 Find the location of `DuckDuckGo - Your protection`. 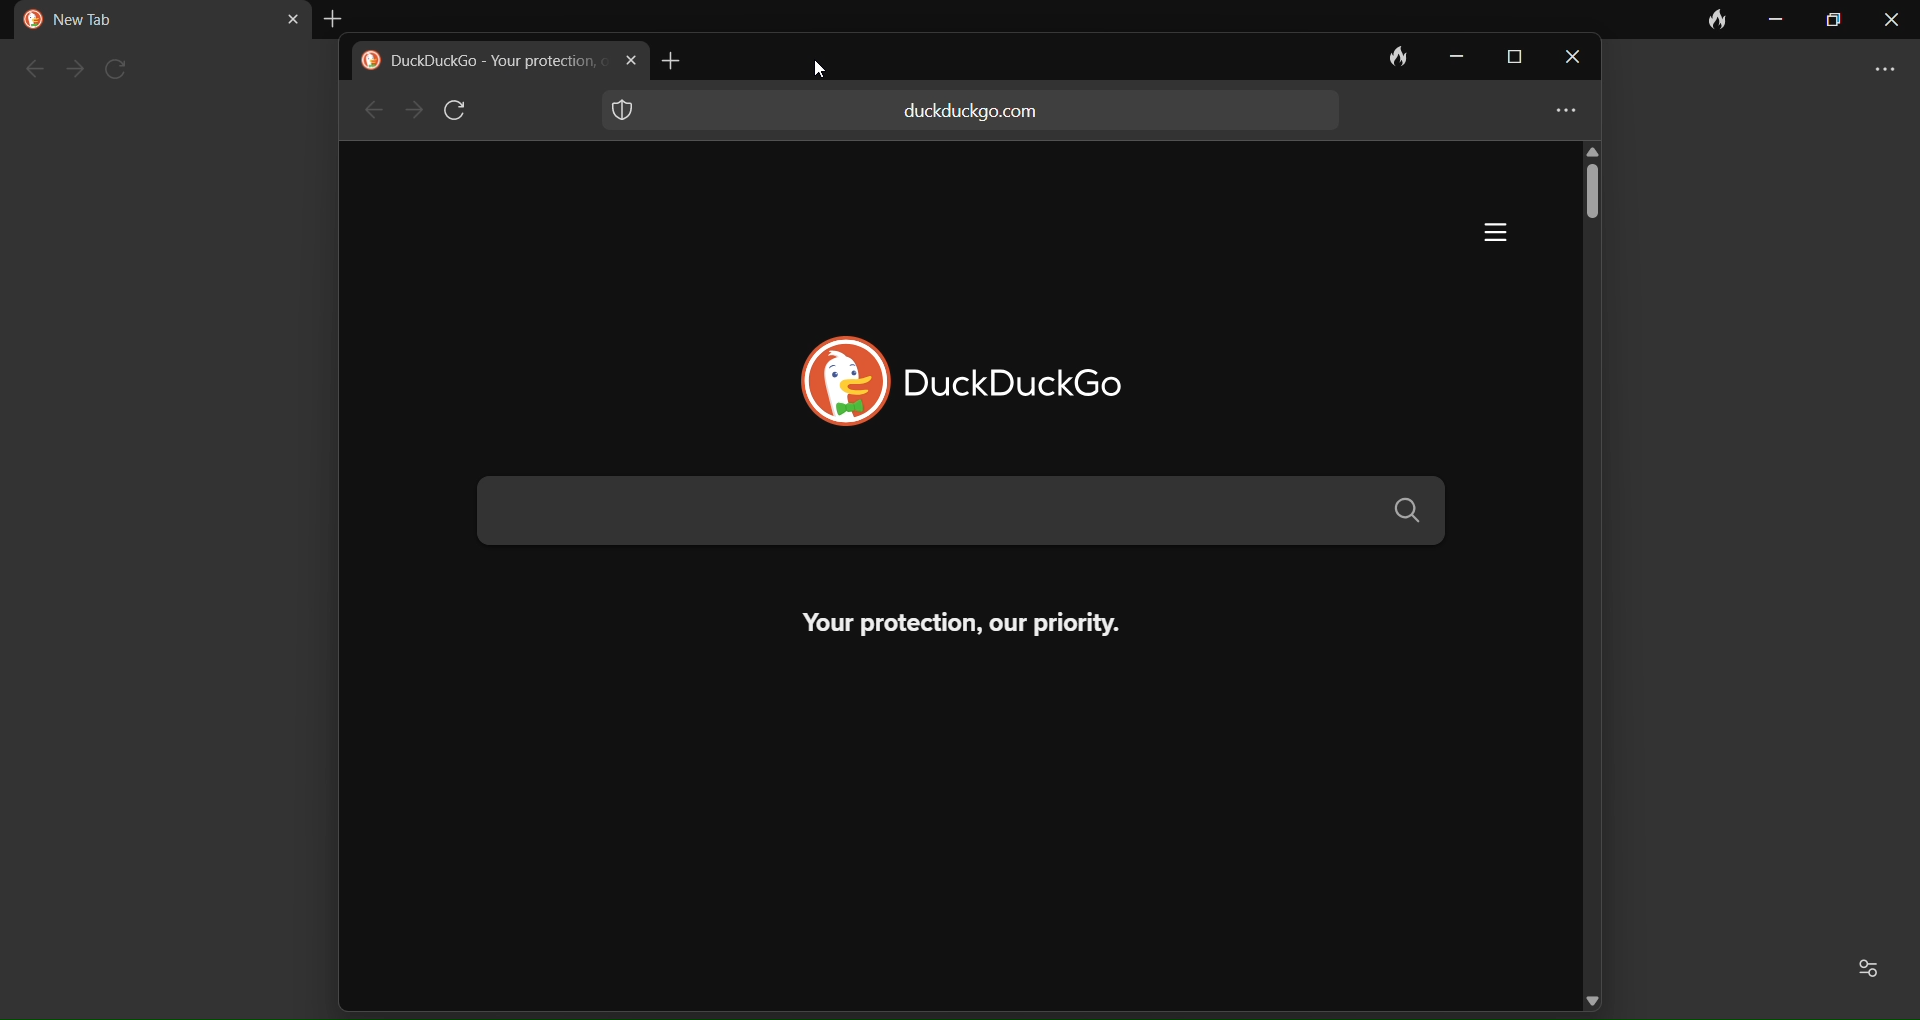

DuckDuckGo - Your protection is located at coordinates (492, 62).